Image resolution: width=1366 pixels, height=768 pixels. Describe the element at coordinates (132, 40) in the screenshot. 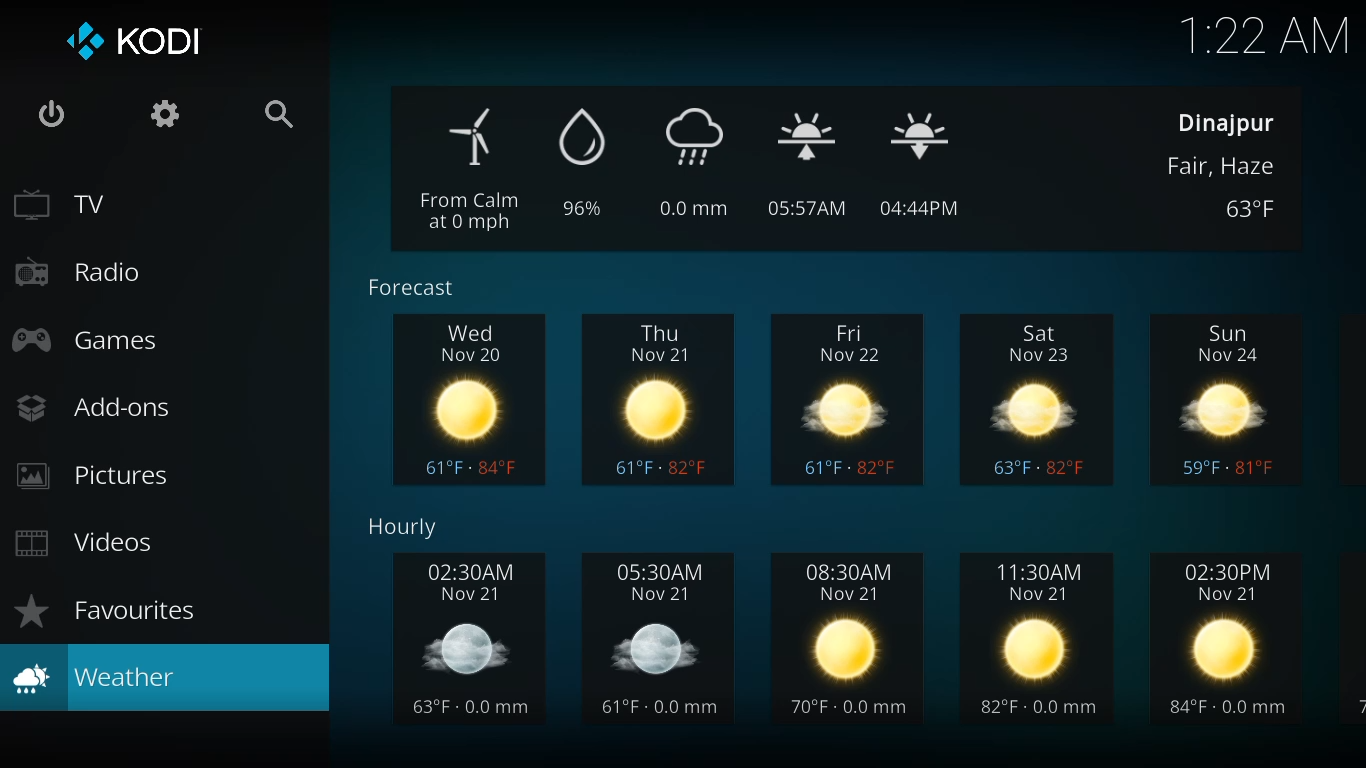

I see `kodi` at that location.